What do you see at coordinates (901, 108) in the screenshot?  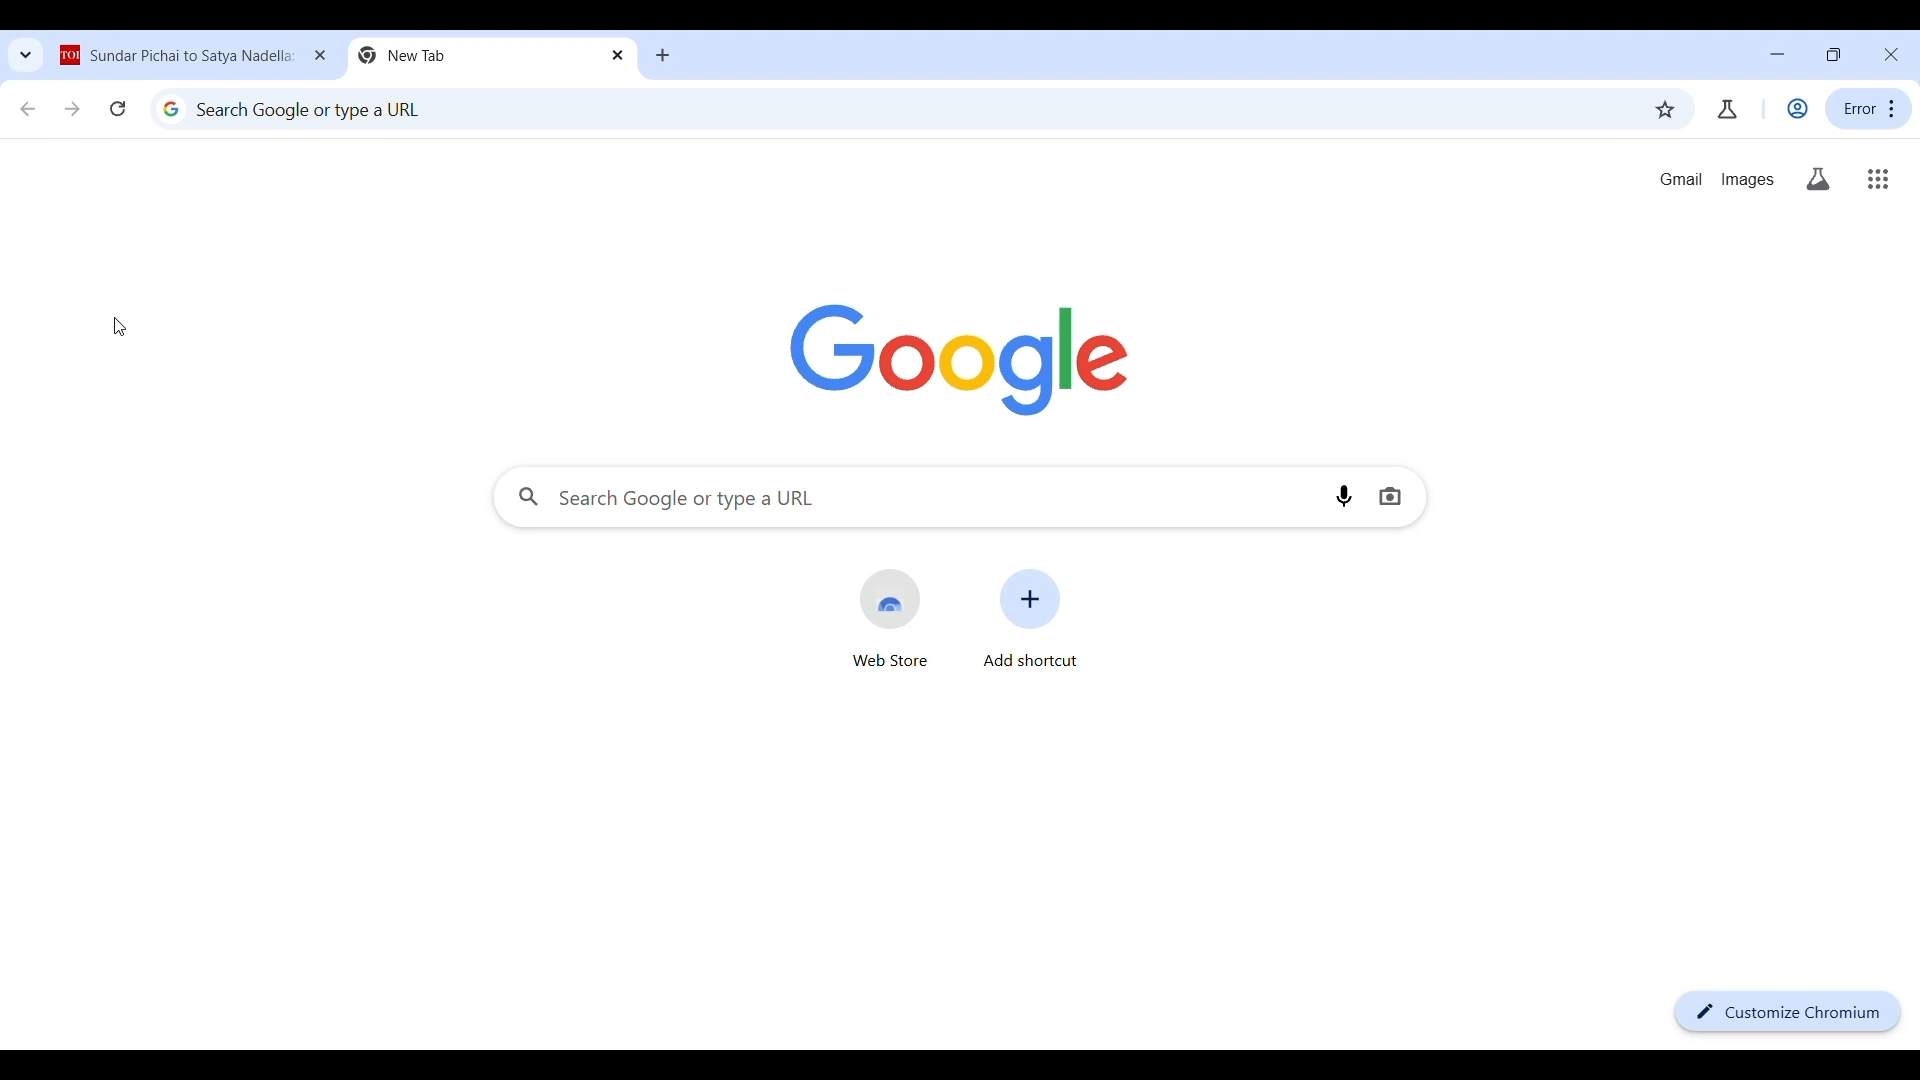 I see `Search web box` at bounding box center [901, 108].